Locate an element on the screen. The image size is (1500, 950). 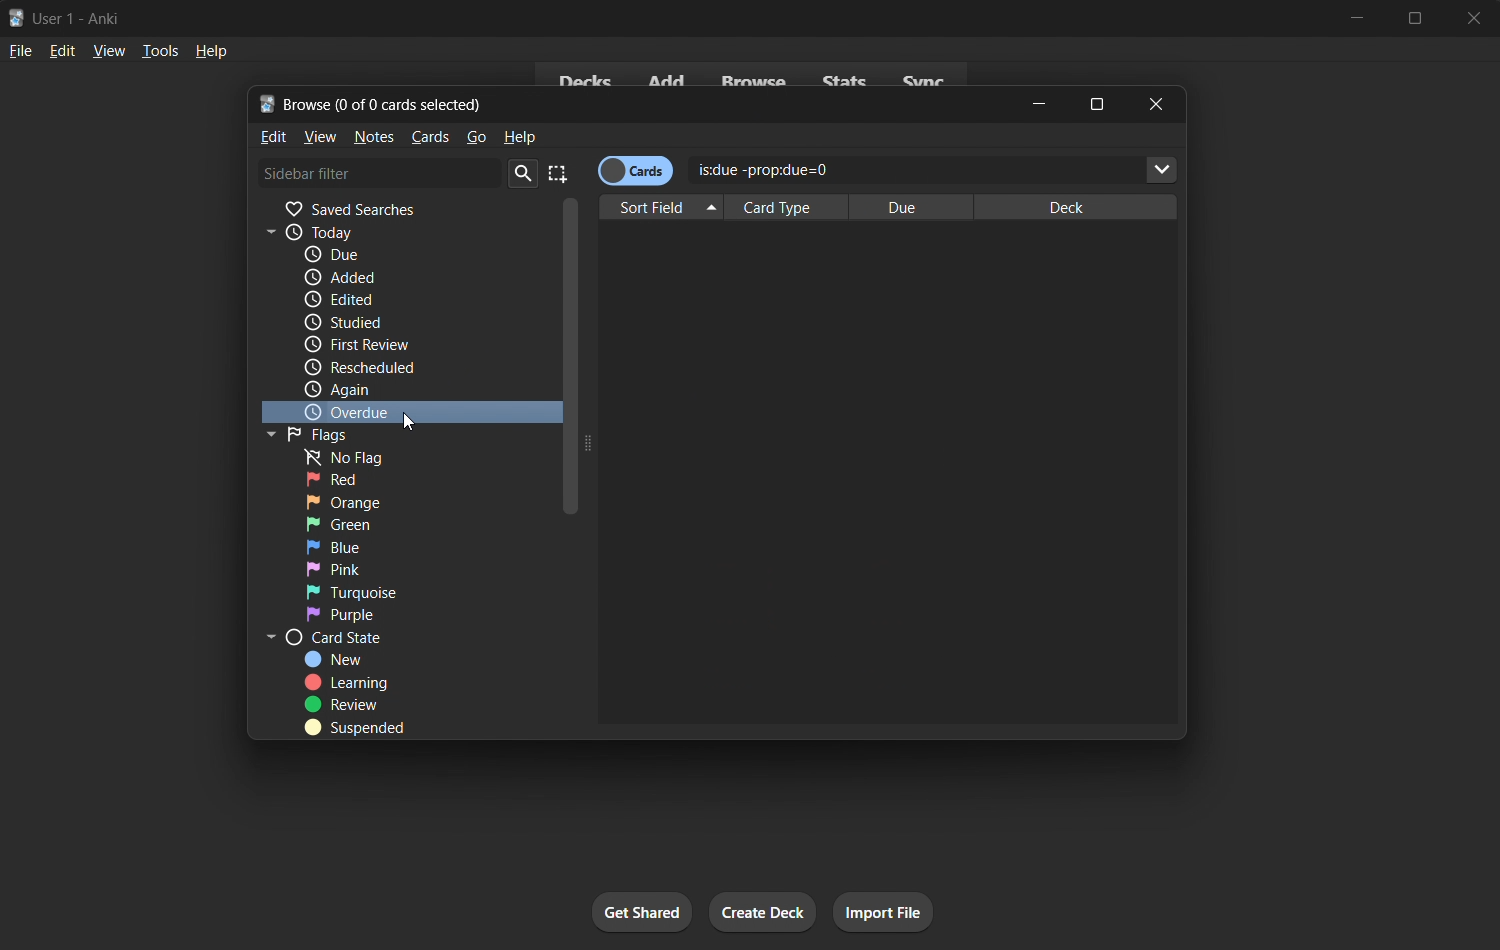
edit is located at coordinates (63, 50).